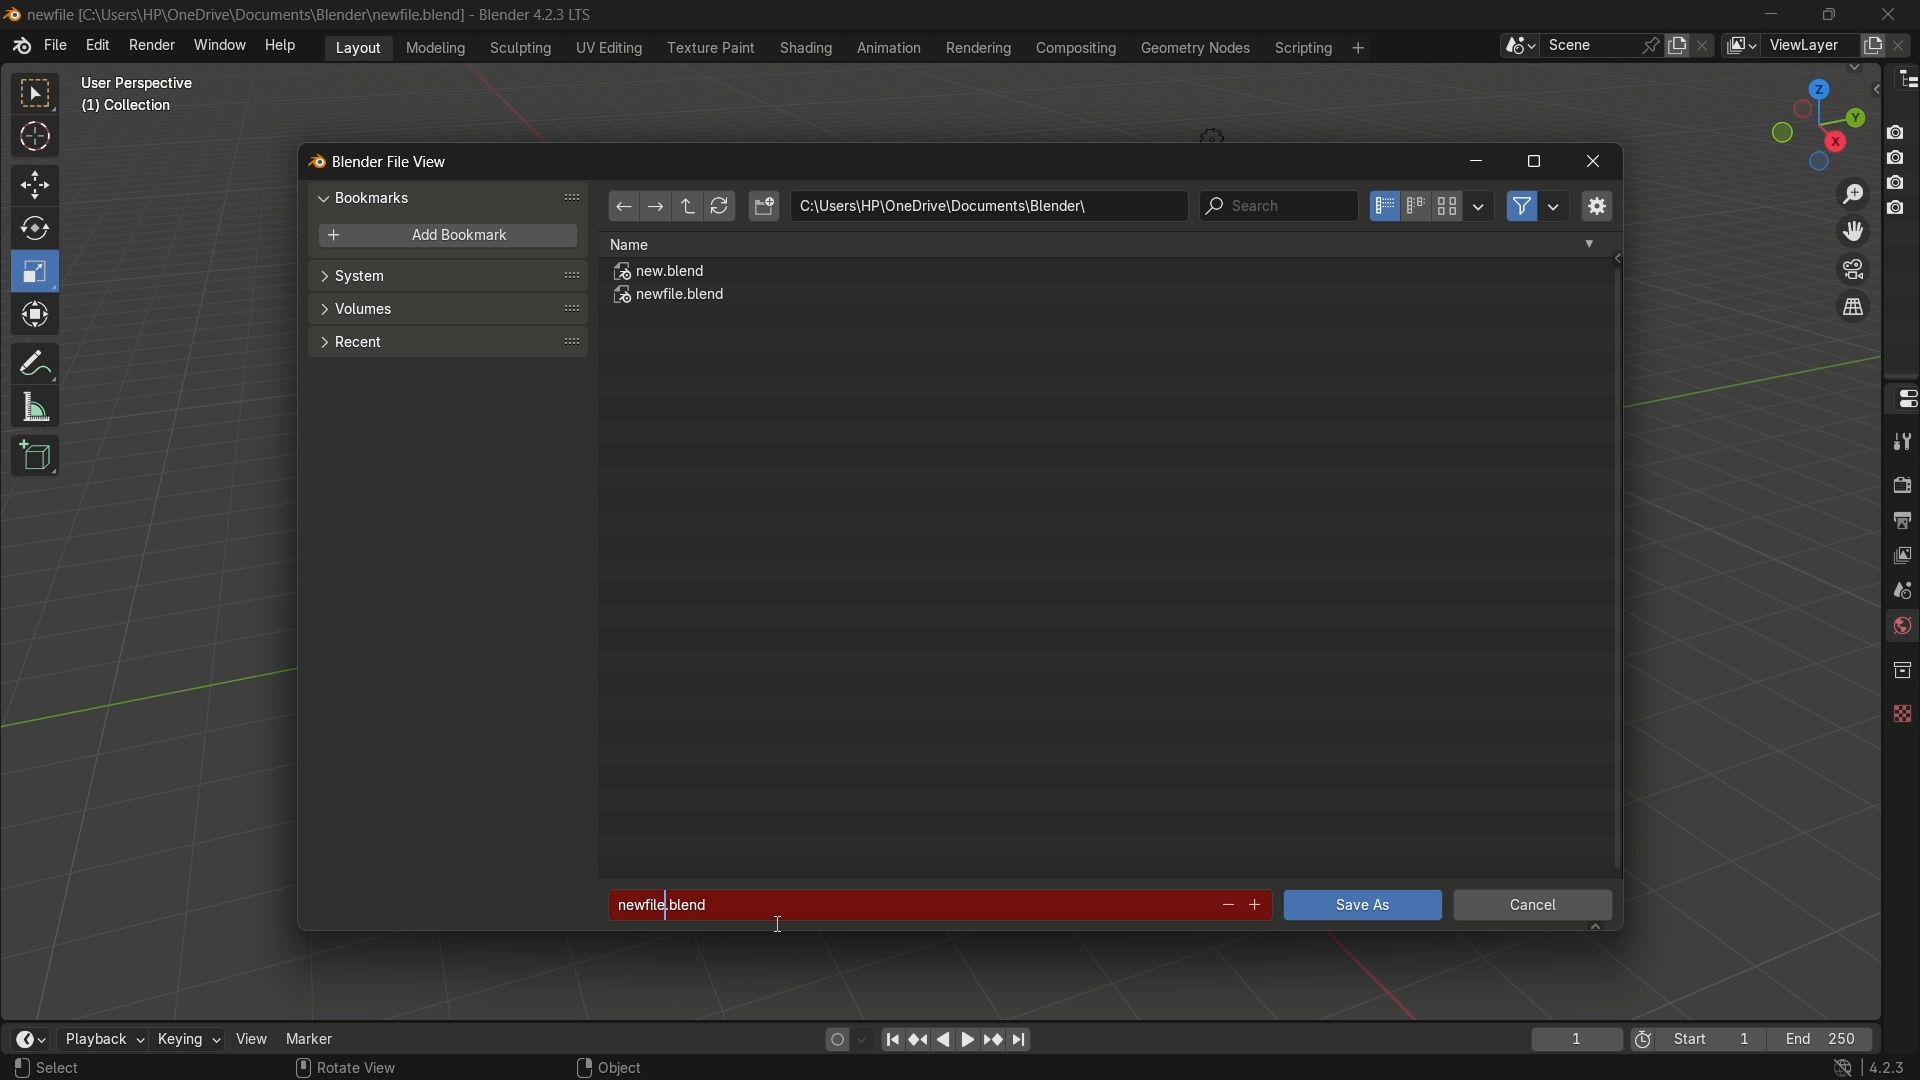 This screenshot has width=1920, height=1080. Describe the element at coordinates (956, 1039) in the screenshot. I see `play animation` at that location.